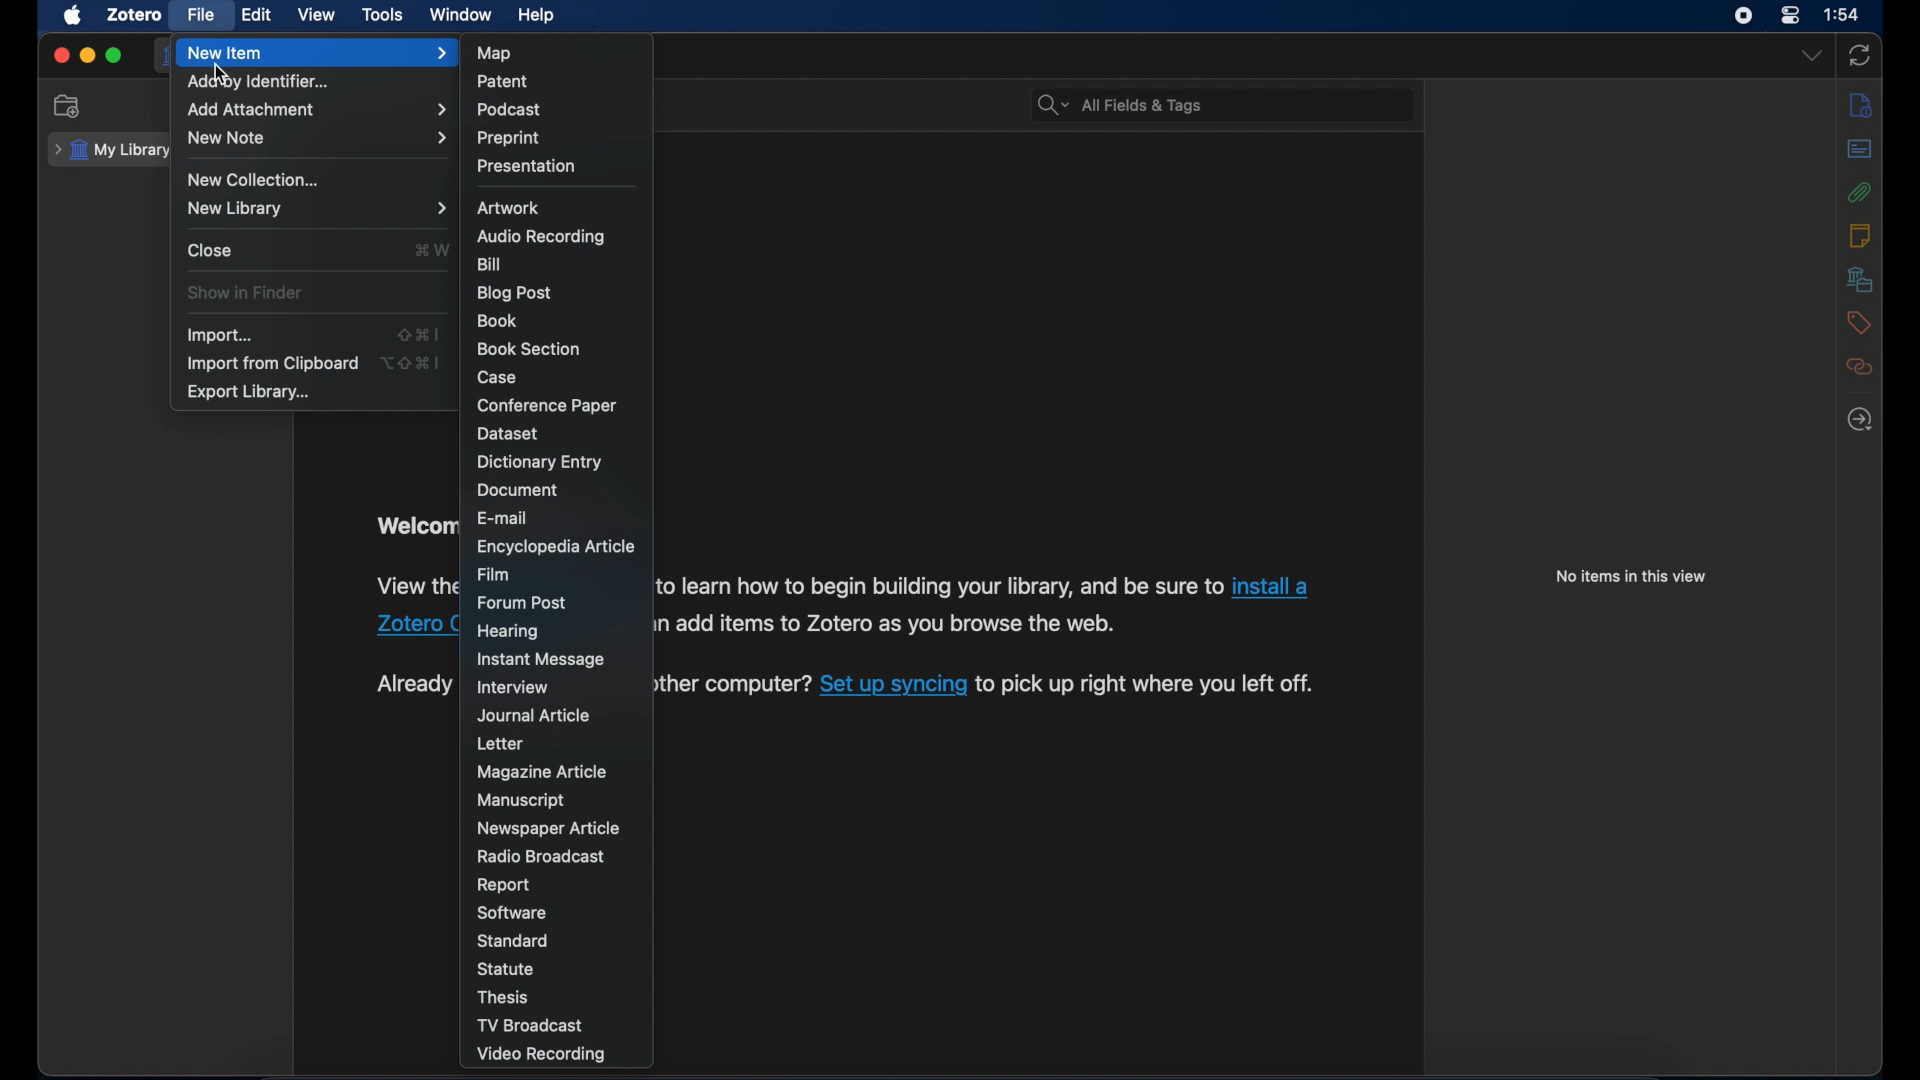 Image resolution: width=1920 pixels, height=1080 pixels. Describe the element at coordinates (258, 180) in the screenshot. I see `new collection` at that location.